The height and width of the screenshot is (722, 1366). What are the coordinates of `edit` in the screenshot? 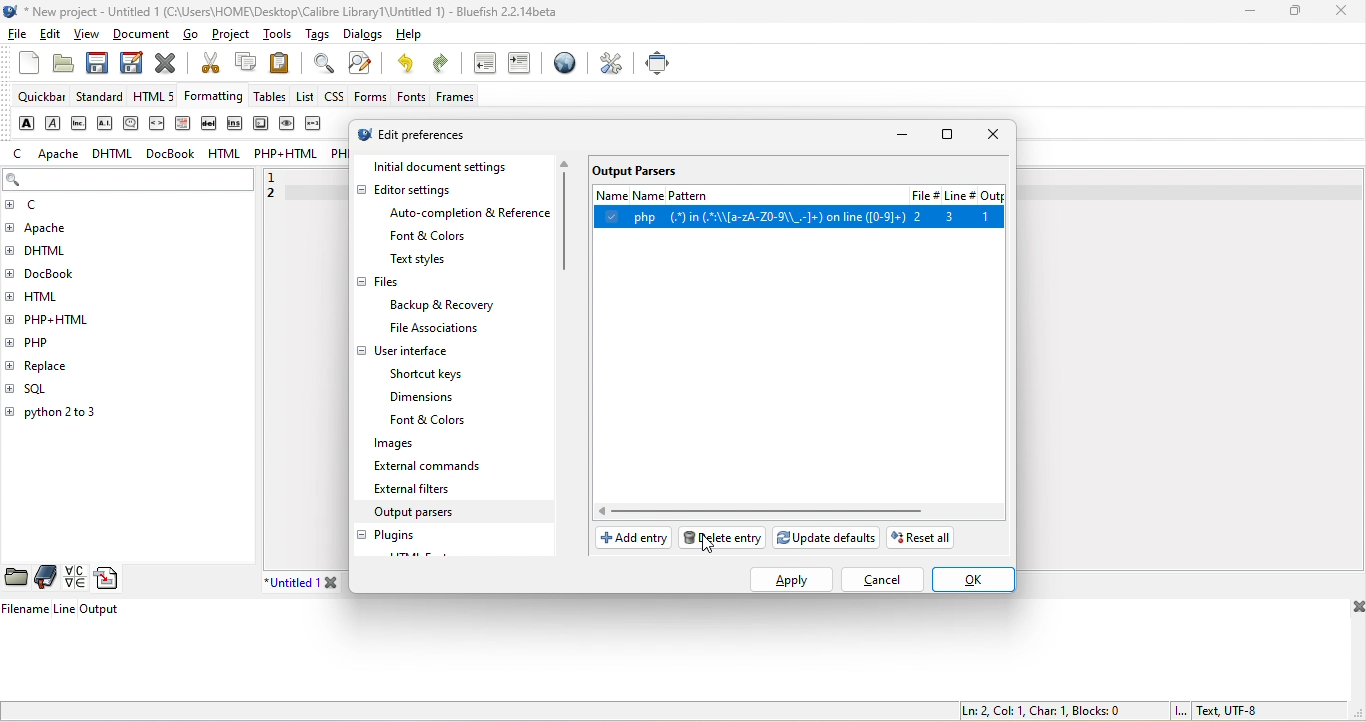 It's located at (53, 37).